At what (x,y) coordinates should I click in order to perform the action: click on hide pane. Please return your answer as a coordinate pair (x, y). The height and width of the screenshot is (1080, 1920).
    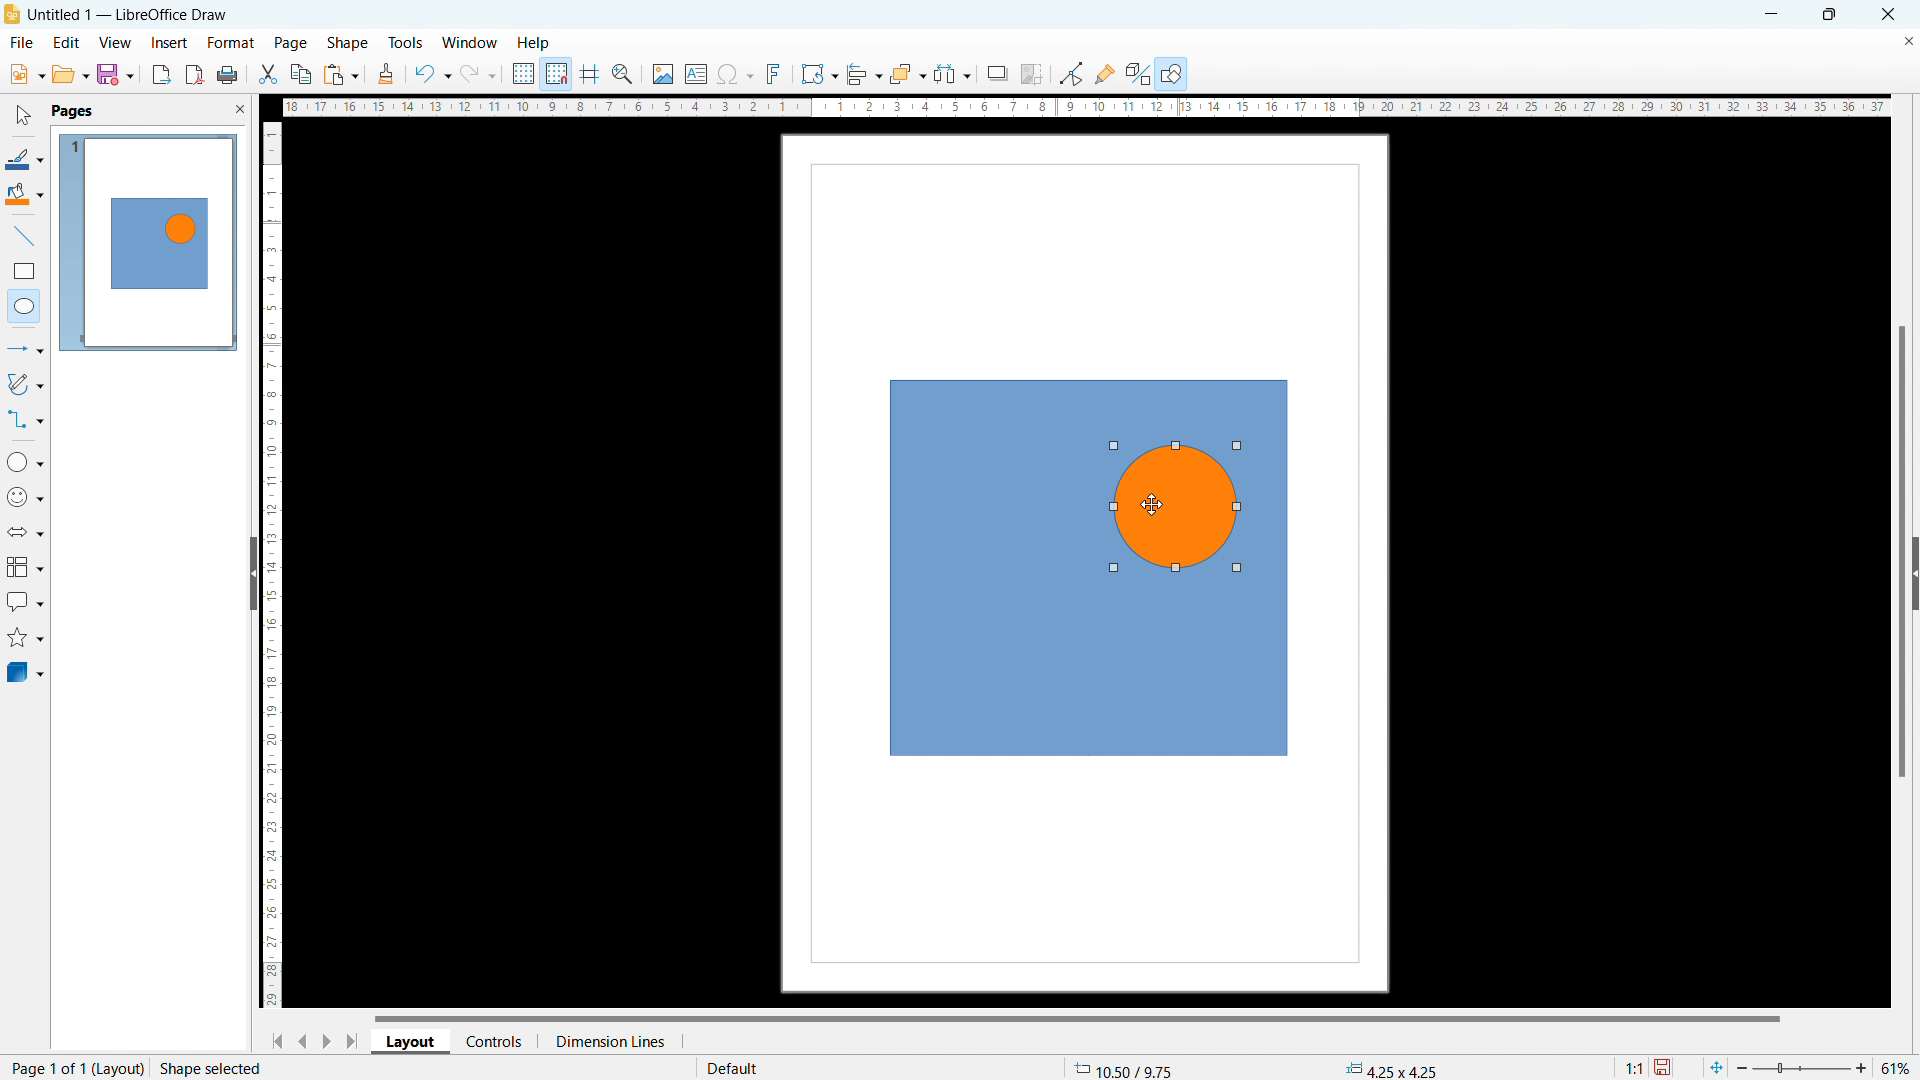
    Looking at the image, I should click on (252, 573).